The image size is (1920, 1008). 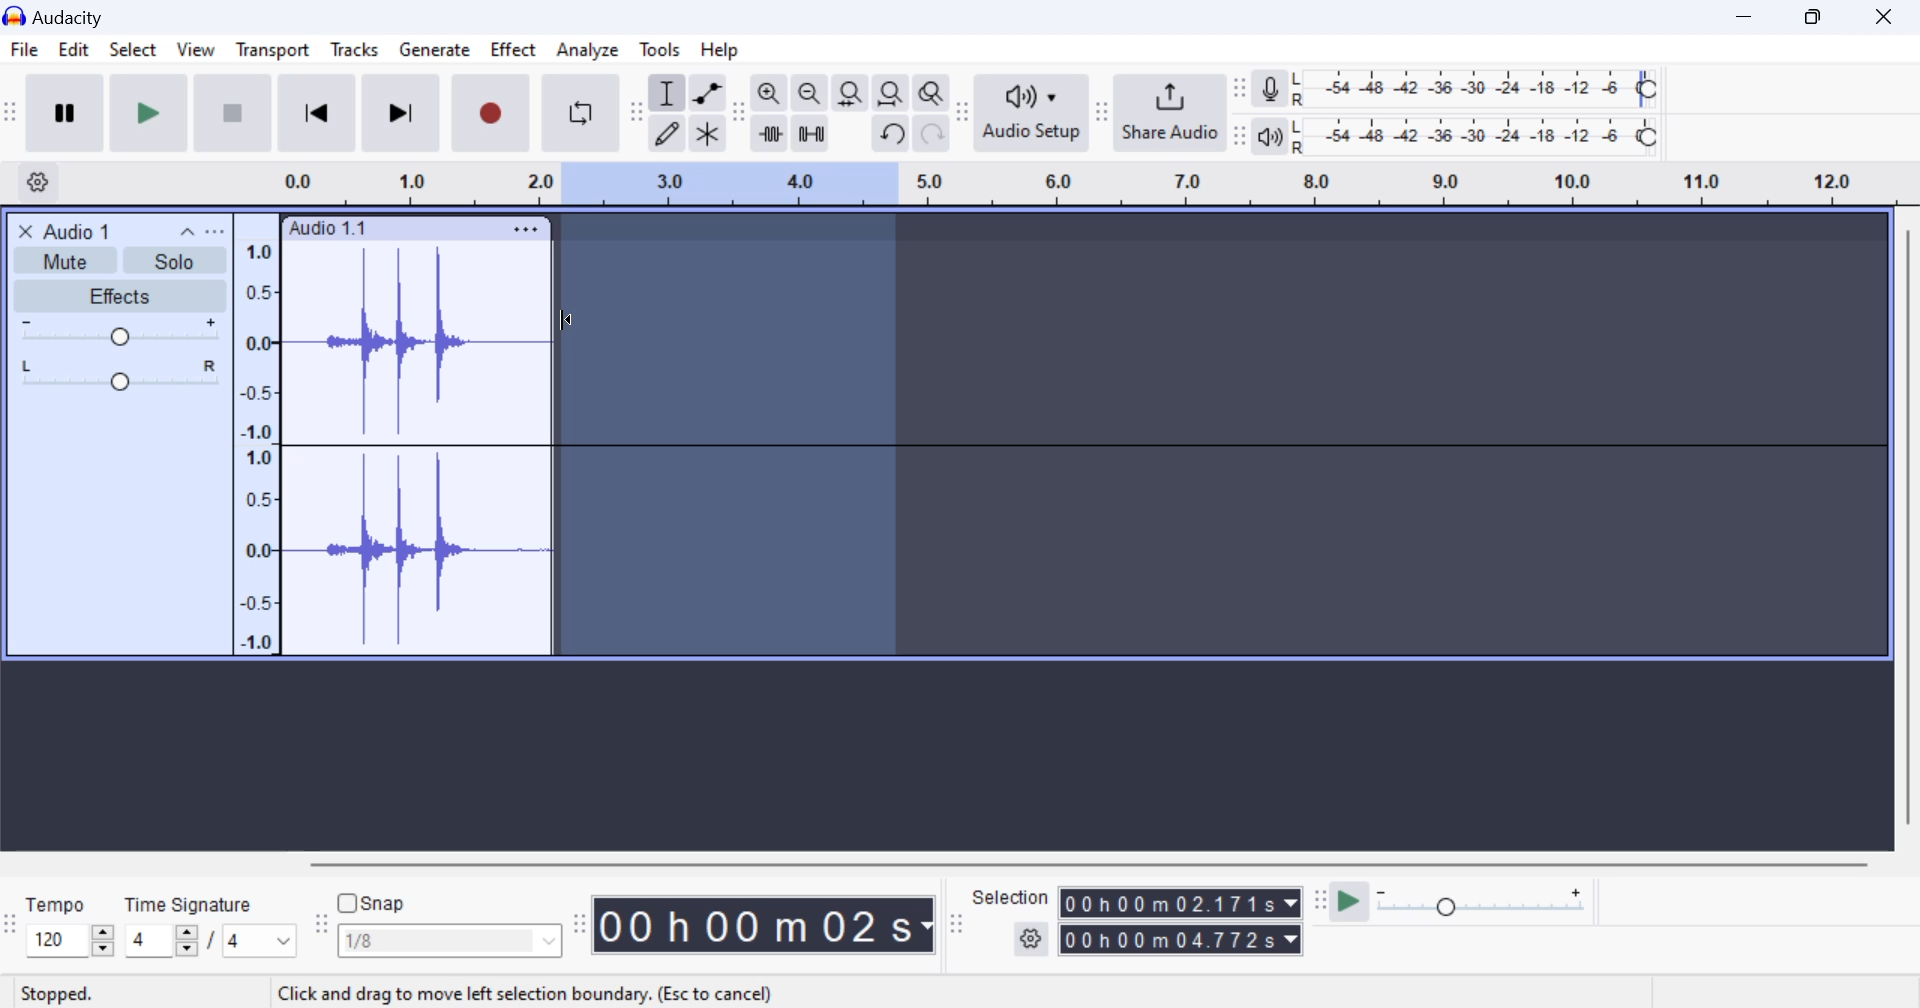 I want to click on increase or decrease time signature, so click(x=161, y=941).